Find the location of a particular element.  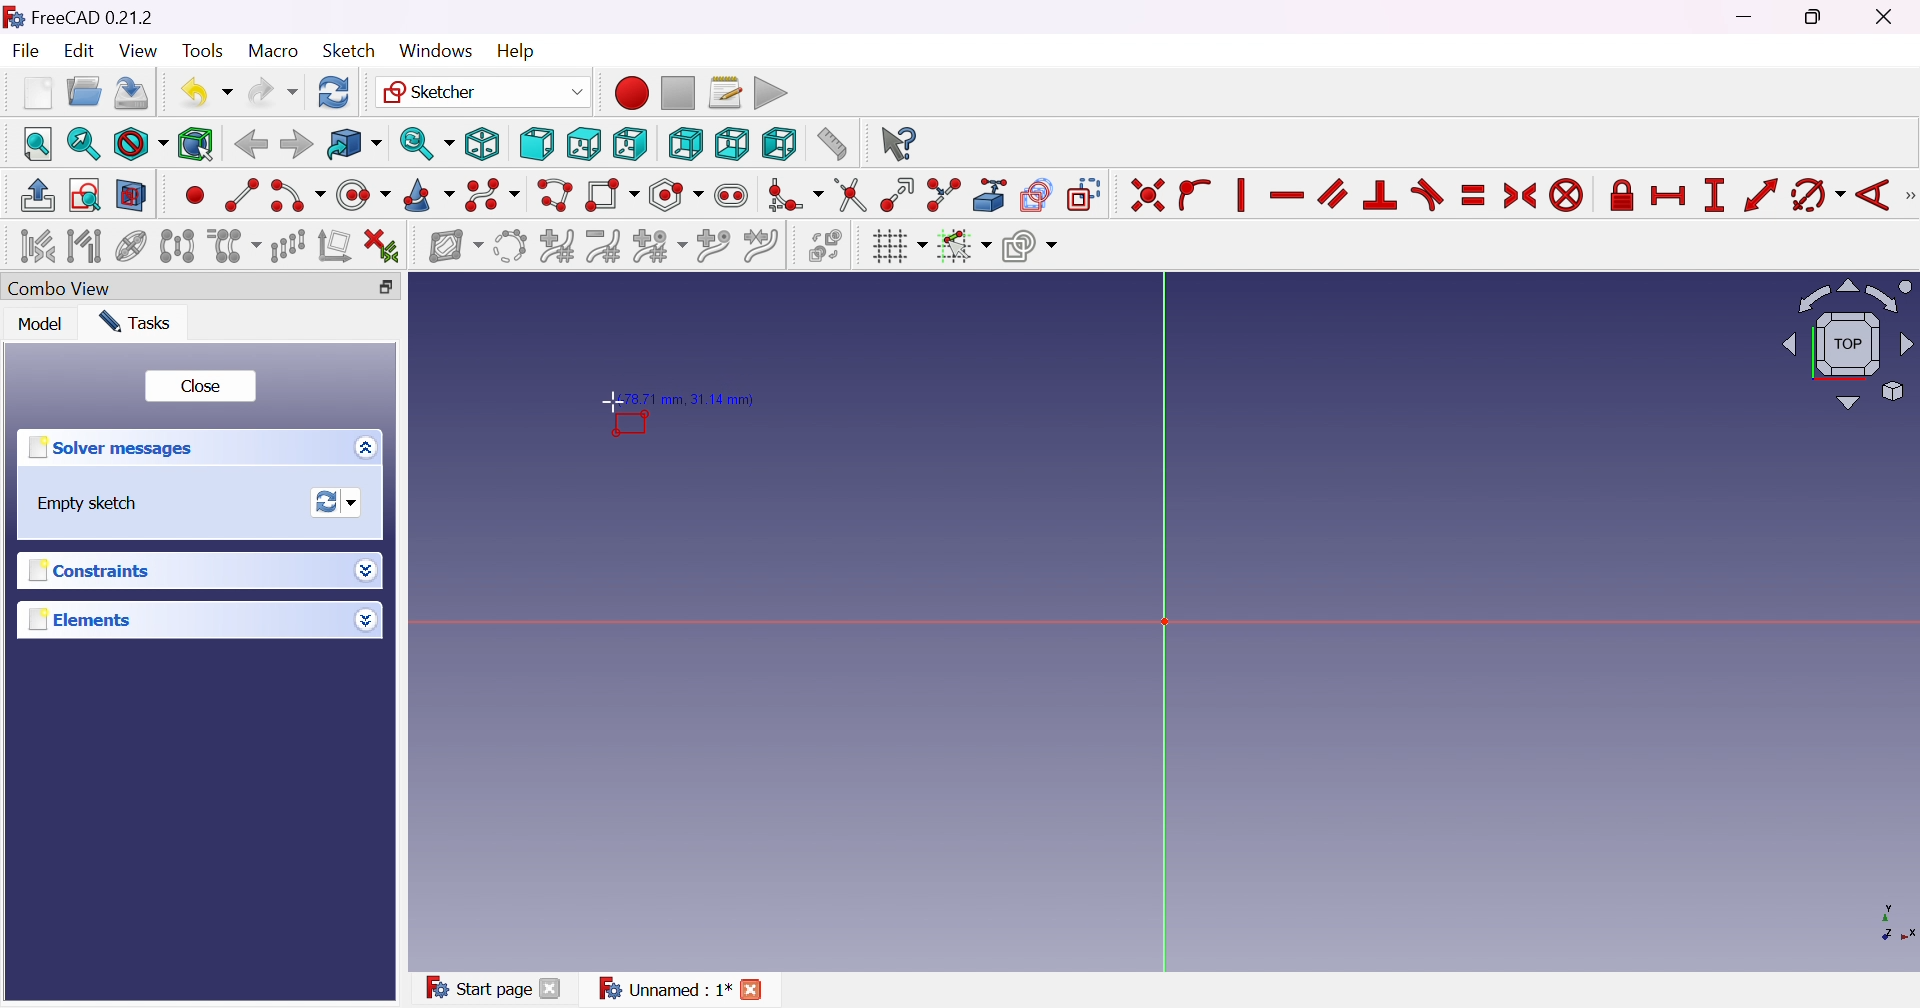

Bottom is located at coordinates (731, 144).